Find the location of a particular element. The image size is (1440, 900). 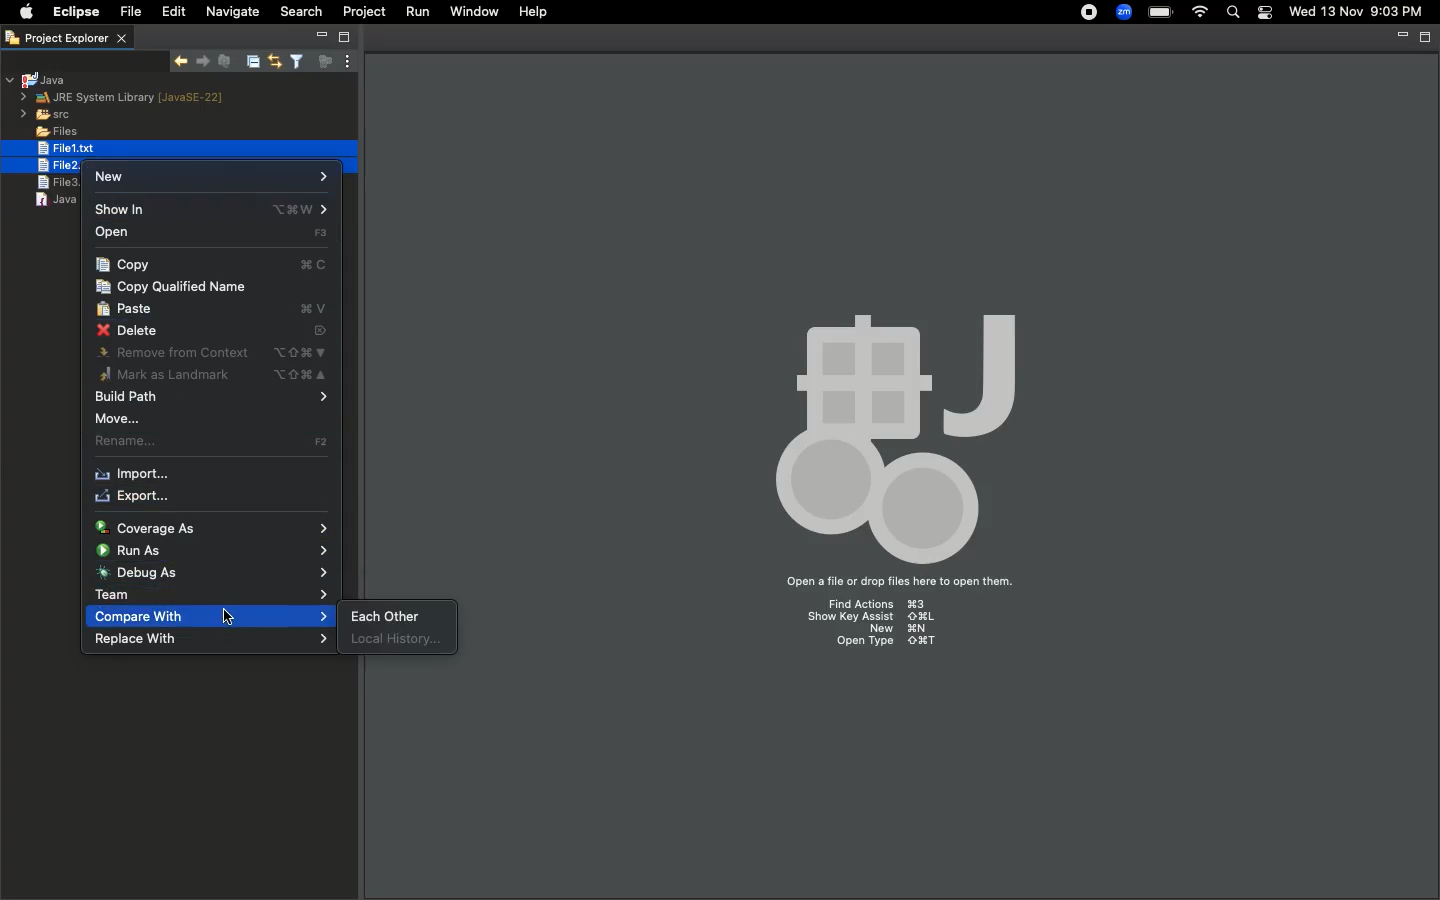

Export is located at coordinates (141, 496).